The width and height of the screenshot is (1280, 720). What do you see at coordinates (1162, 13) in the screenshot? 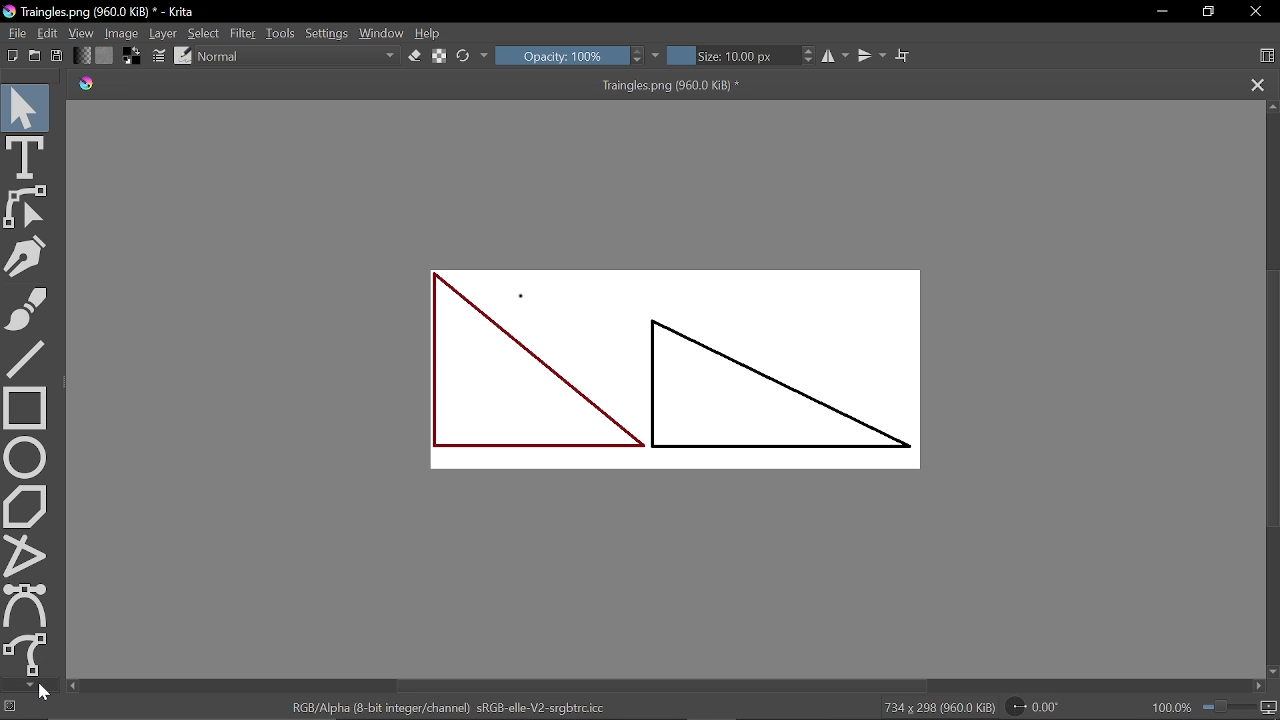
I see `Minimize` at bounding box center [1162, 13].